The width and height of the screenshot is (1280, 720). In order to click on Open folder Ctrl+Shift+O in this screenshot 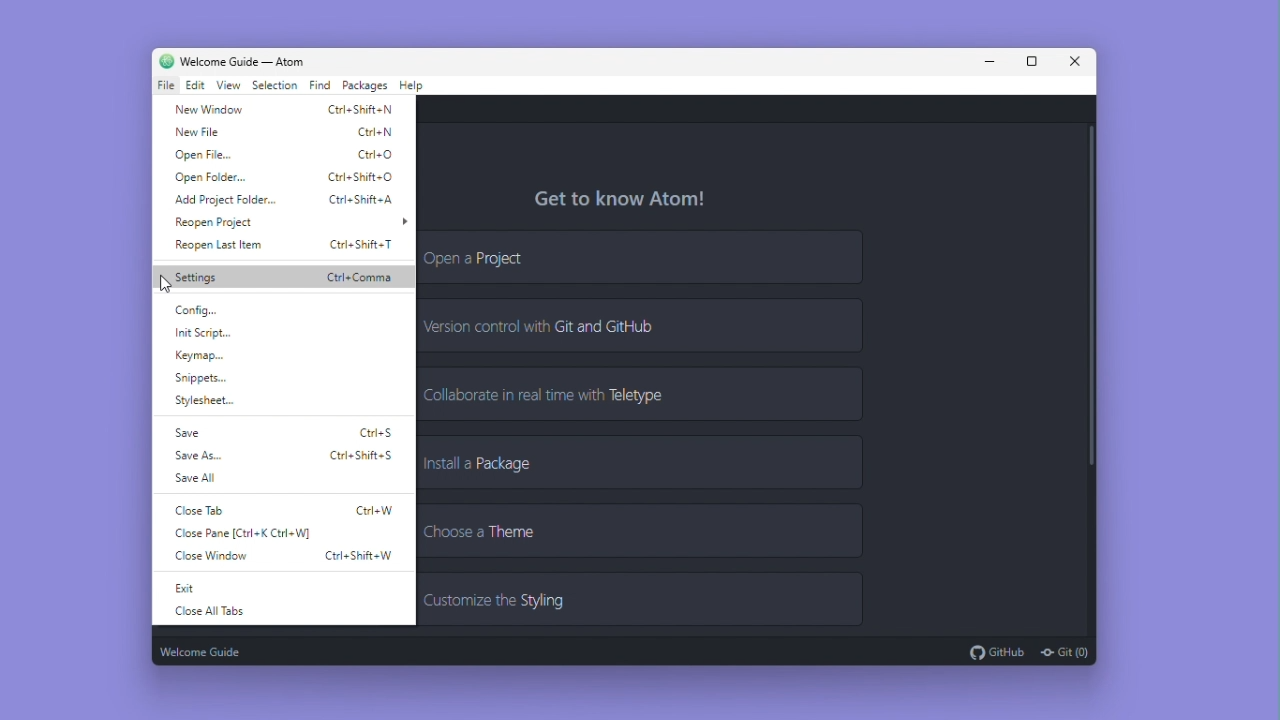, I will do `click(282, 177)`.